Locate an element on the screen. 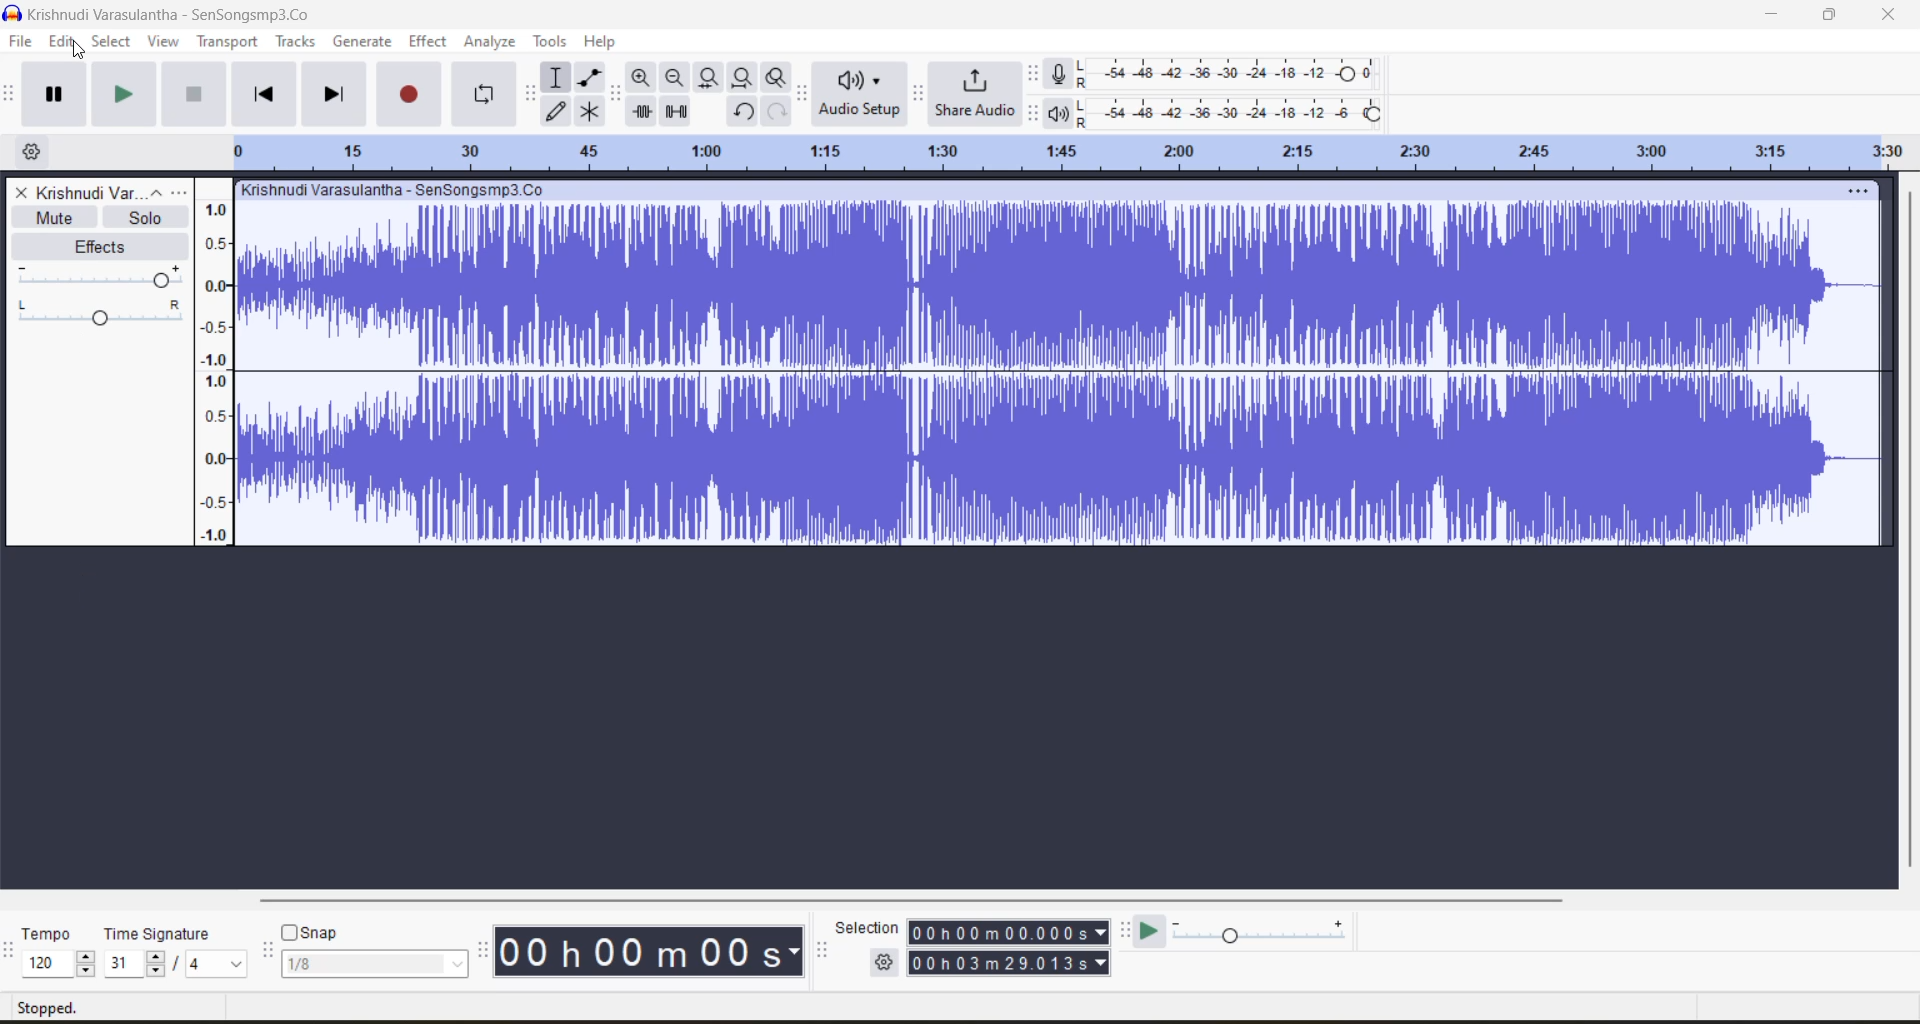 This screenshot has width=1920, height=1024. selection is located at coordinates (864, 926).